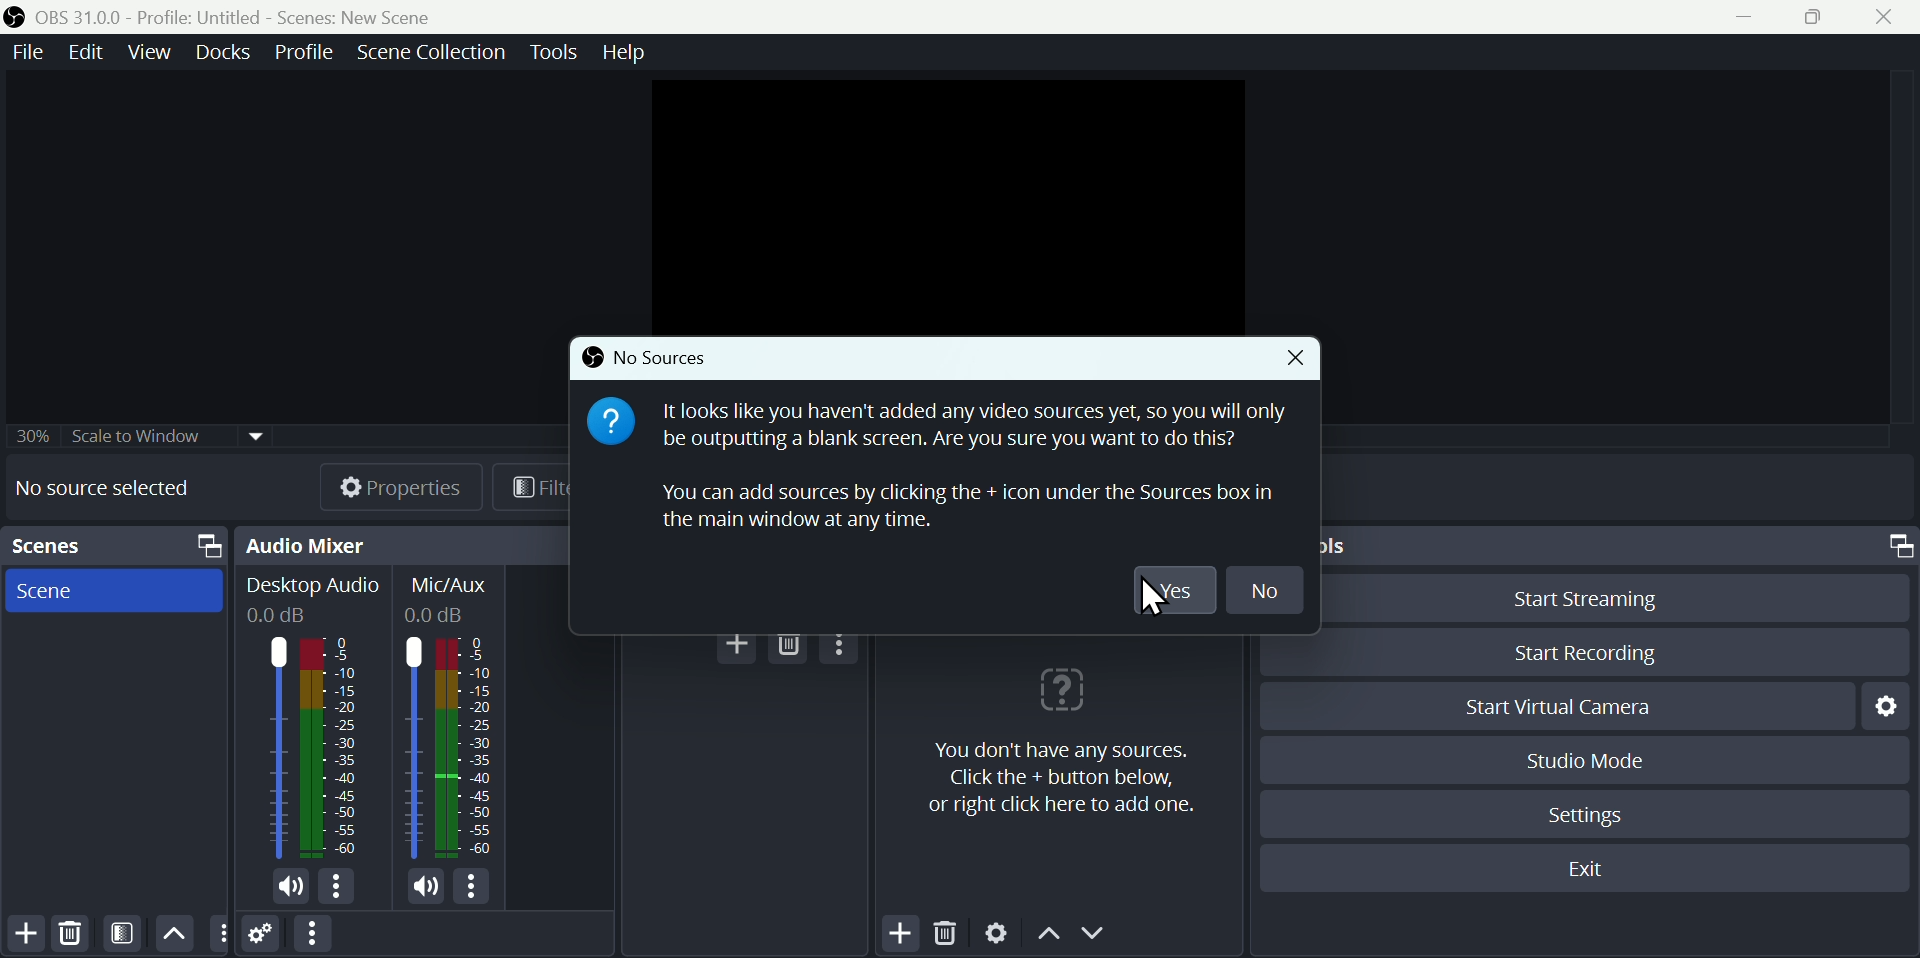 Image resolution: width=1920 pixels, height=958 pixels. I want to click on 30% Scale to Window , so click(134, 437).